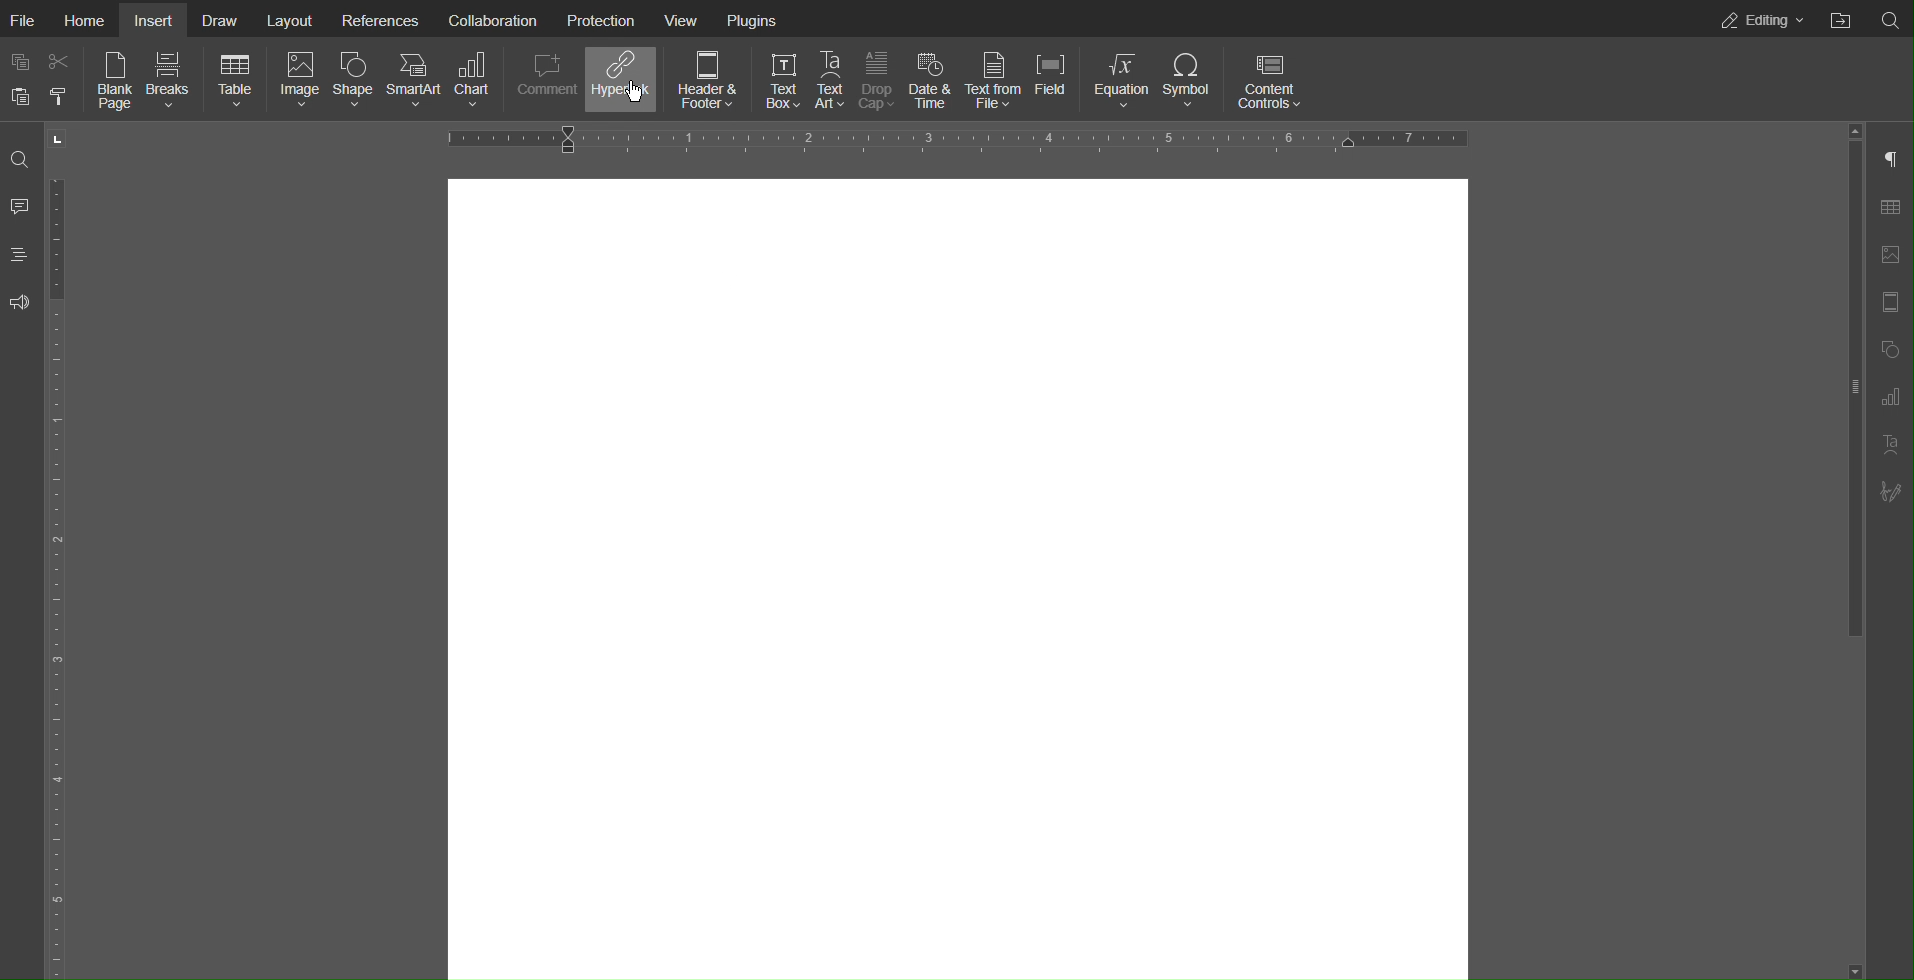 The width and height of the screenshot is (1914, 980). Describe the element at coordinates (301, 81) in the screenshot. I see `Image` at that location.